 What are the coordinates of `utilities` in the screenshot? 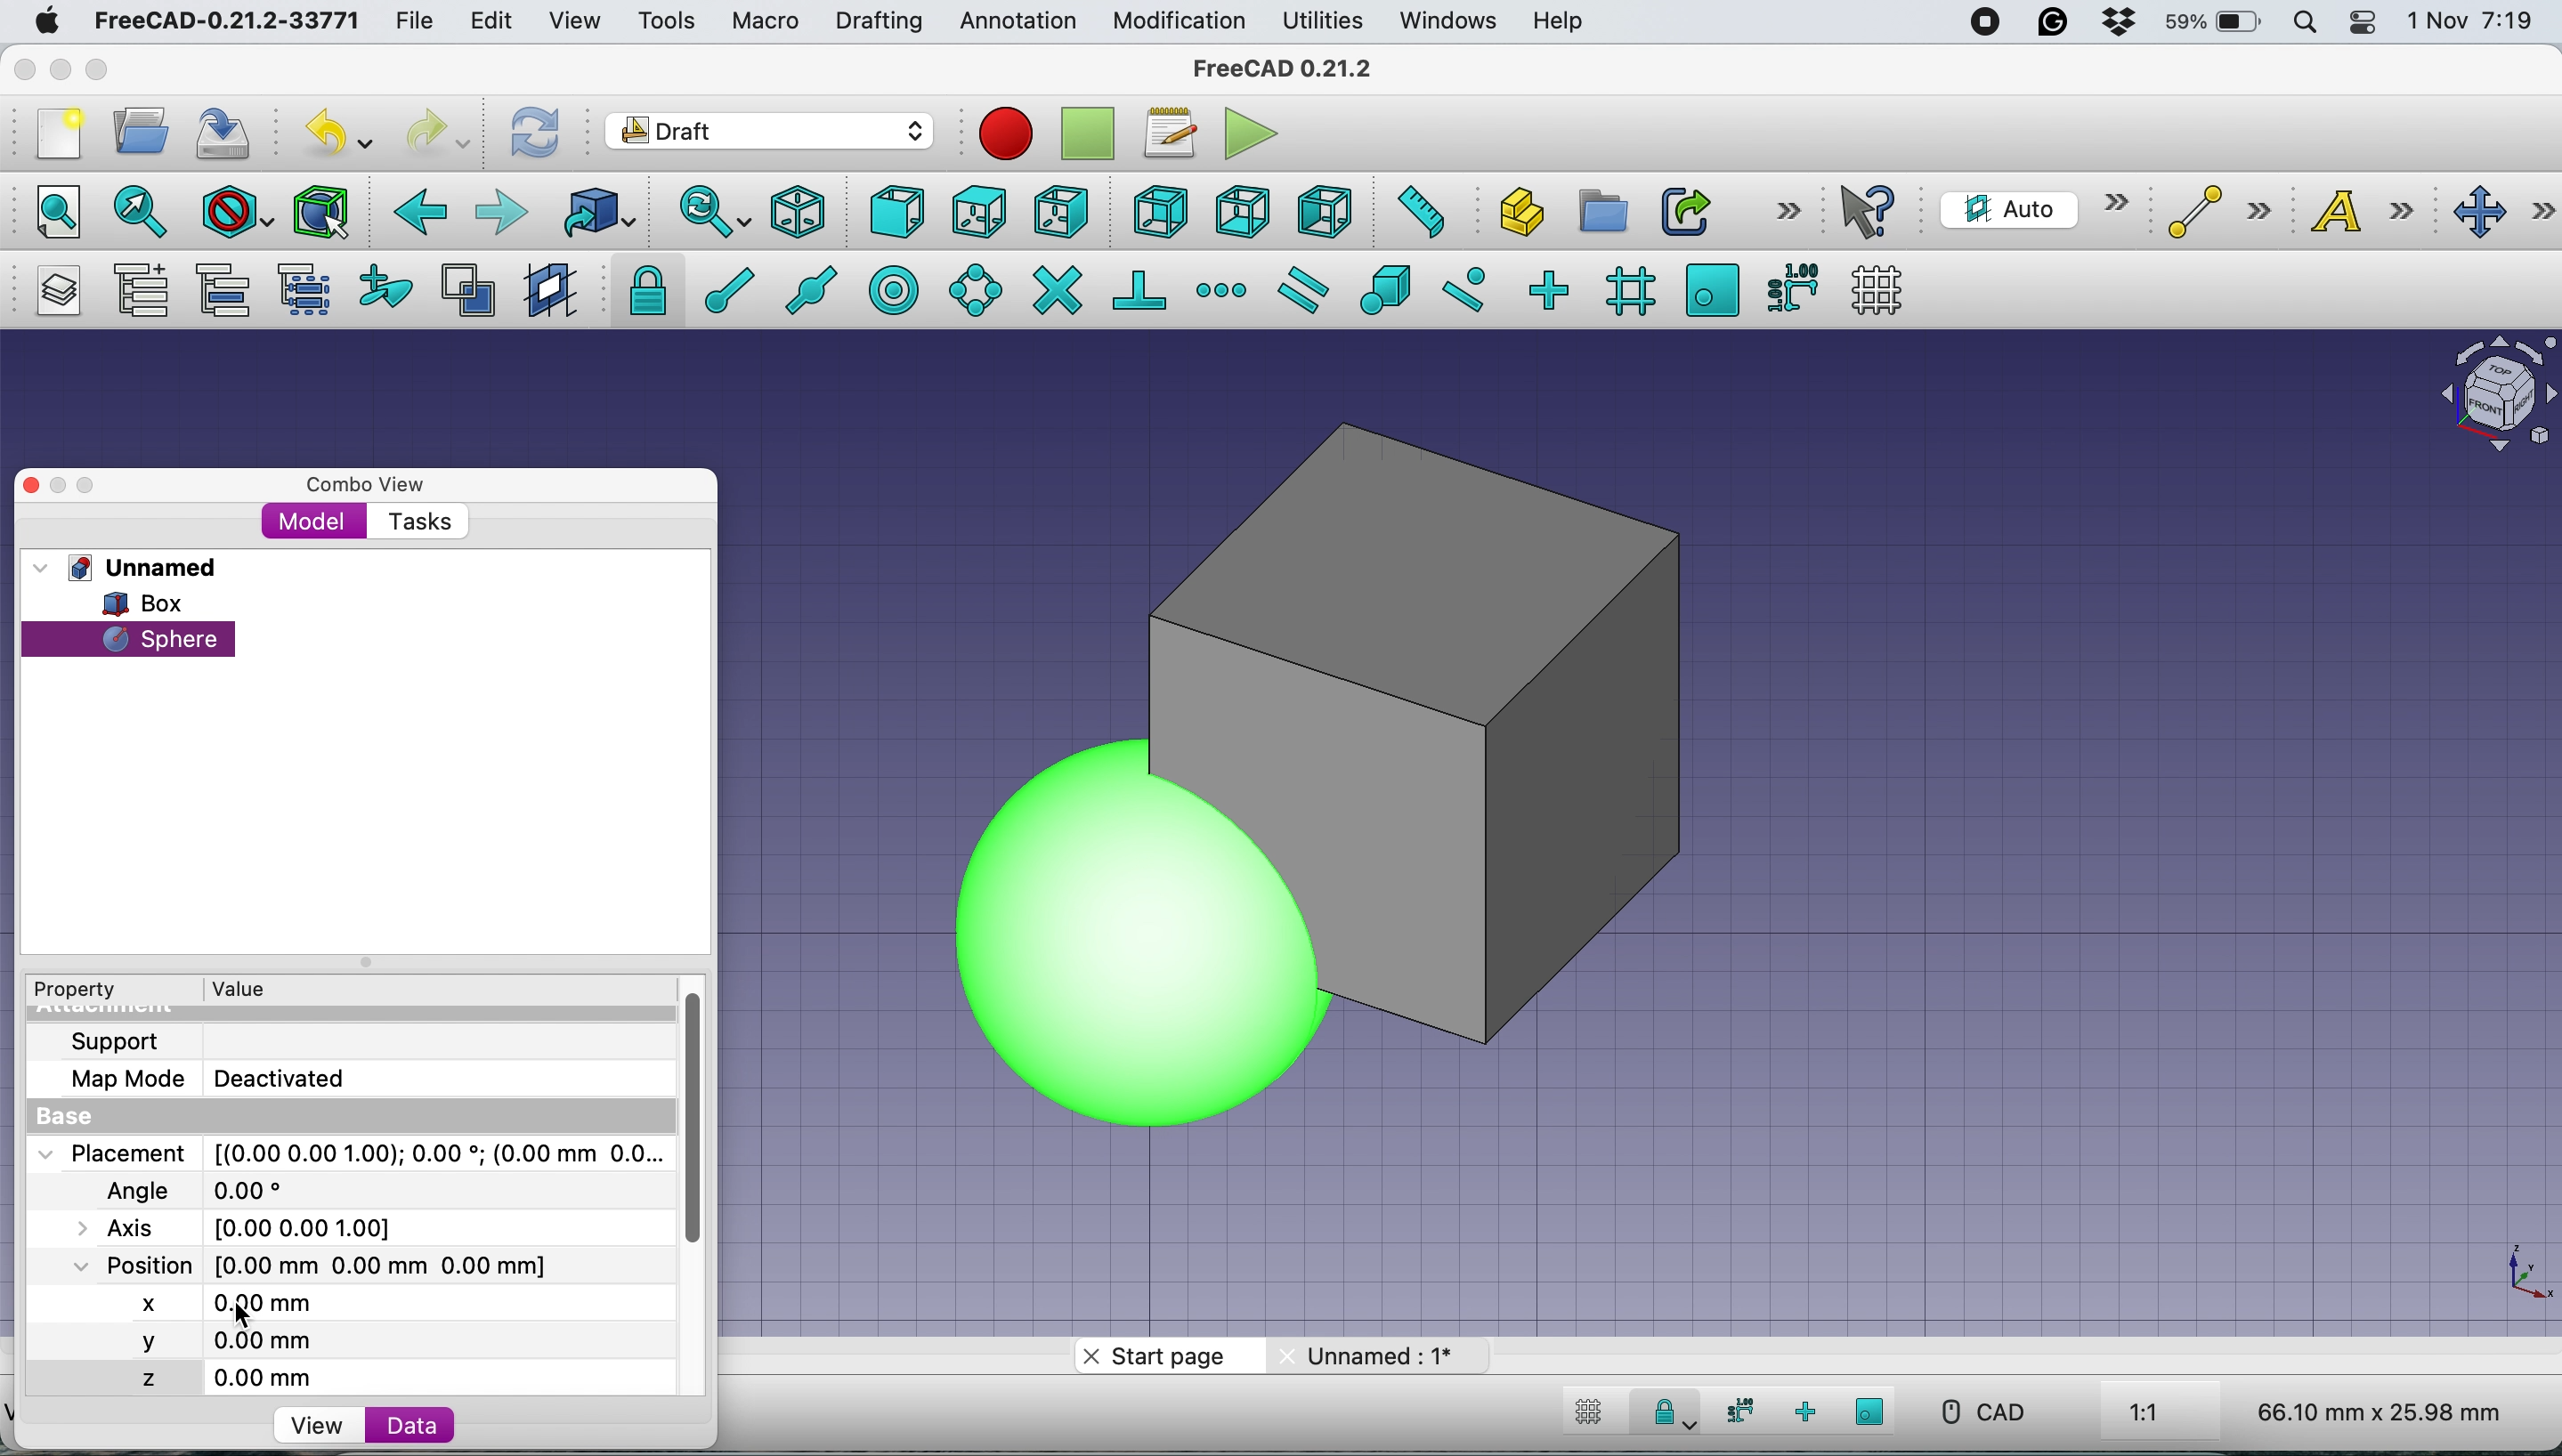 It's located at (1325, 22).